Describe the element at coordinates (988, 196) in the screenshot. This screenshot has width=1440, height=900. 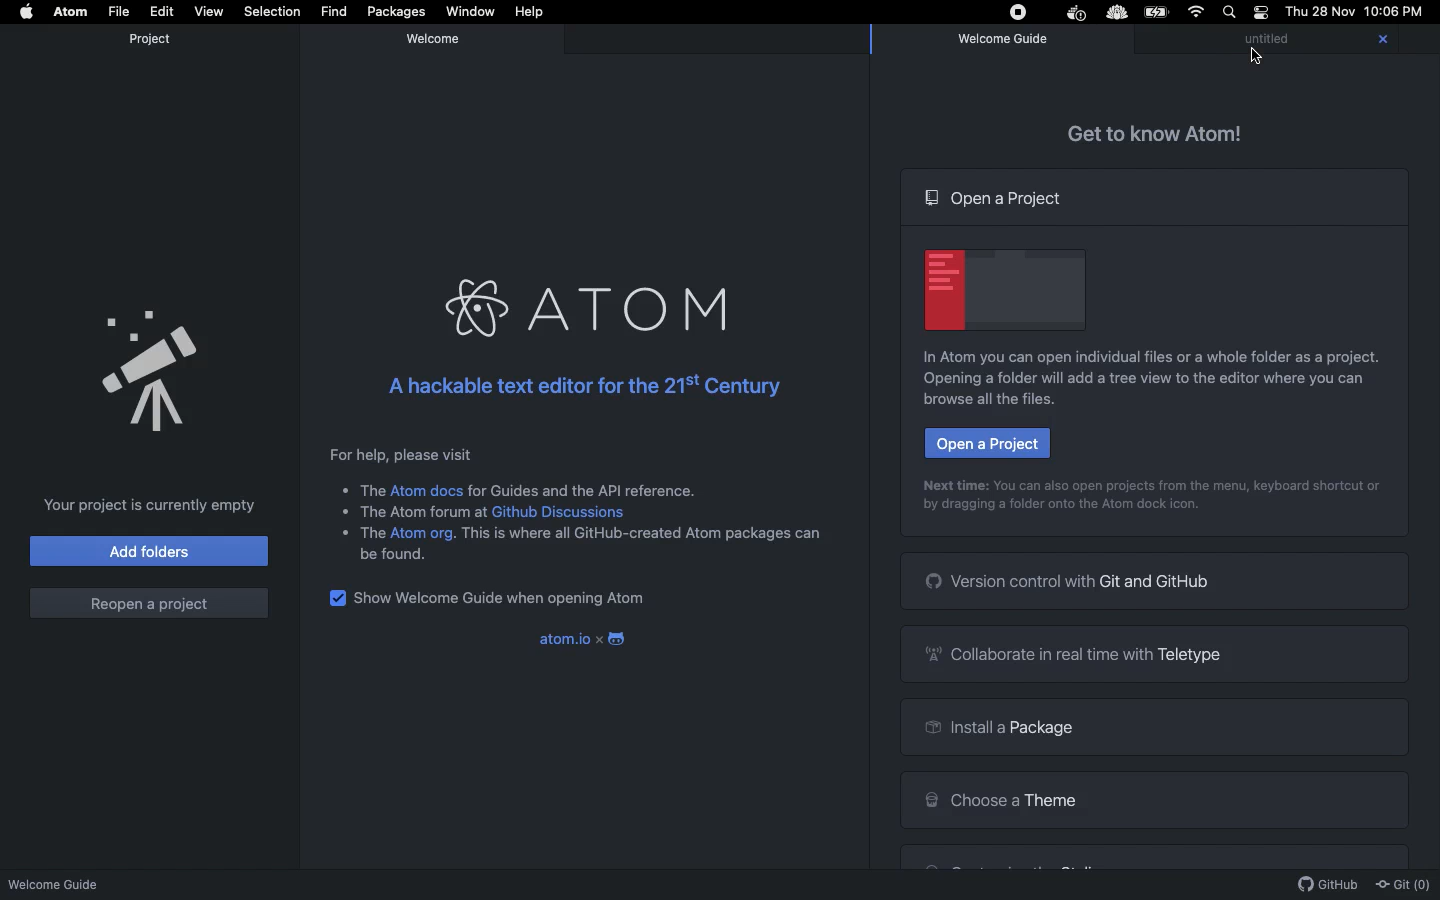
I see `Open a project` at that location.